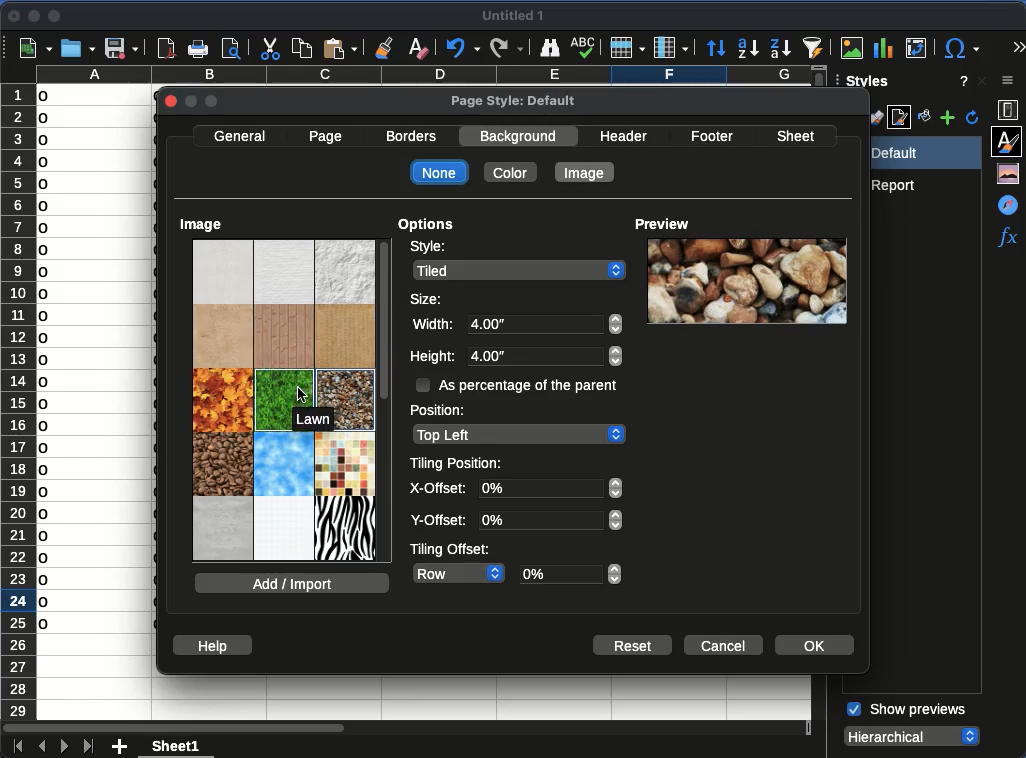 Image resolution: width=1026 pixels, height=758 pixels. Describe the element at coordinates (1009, 110) in the screenshot. I see `properties` at that location.